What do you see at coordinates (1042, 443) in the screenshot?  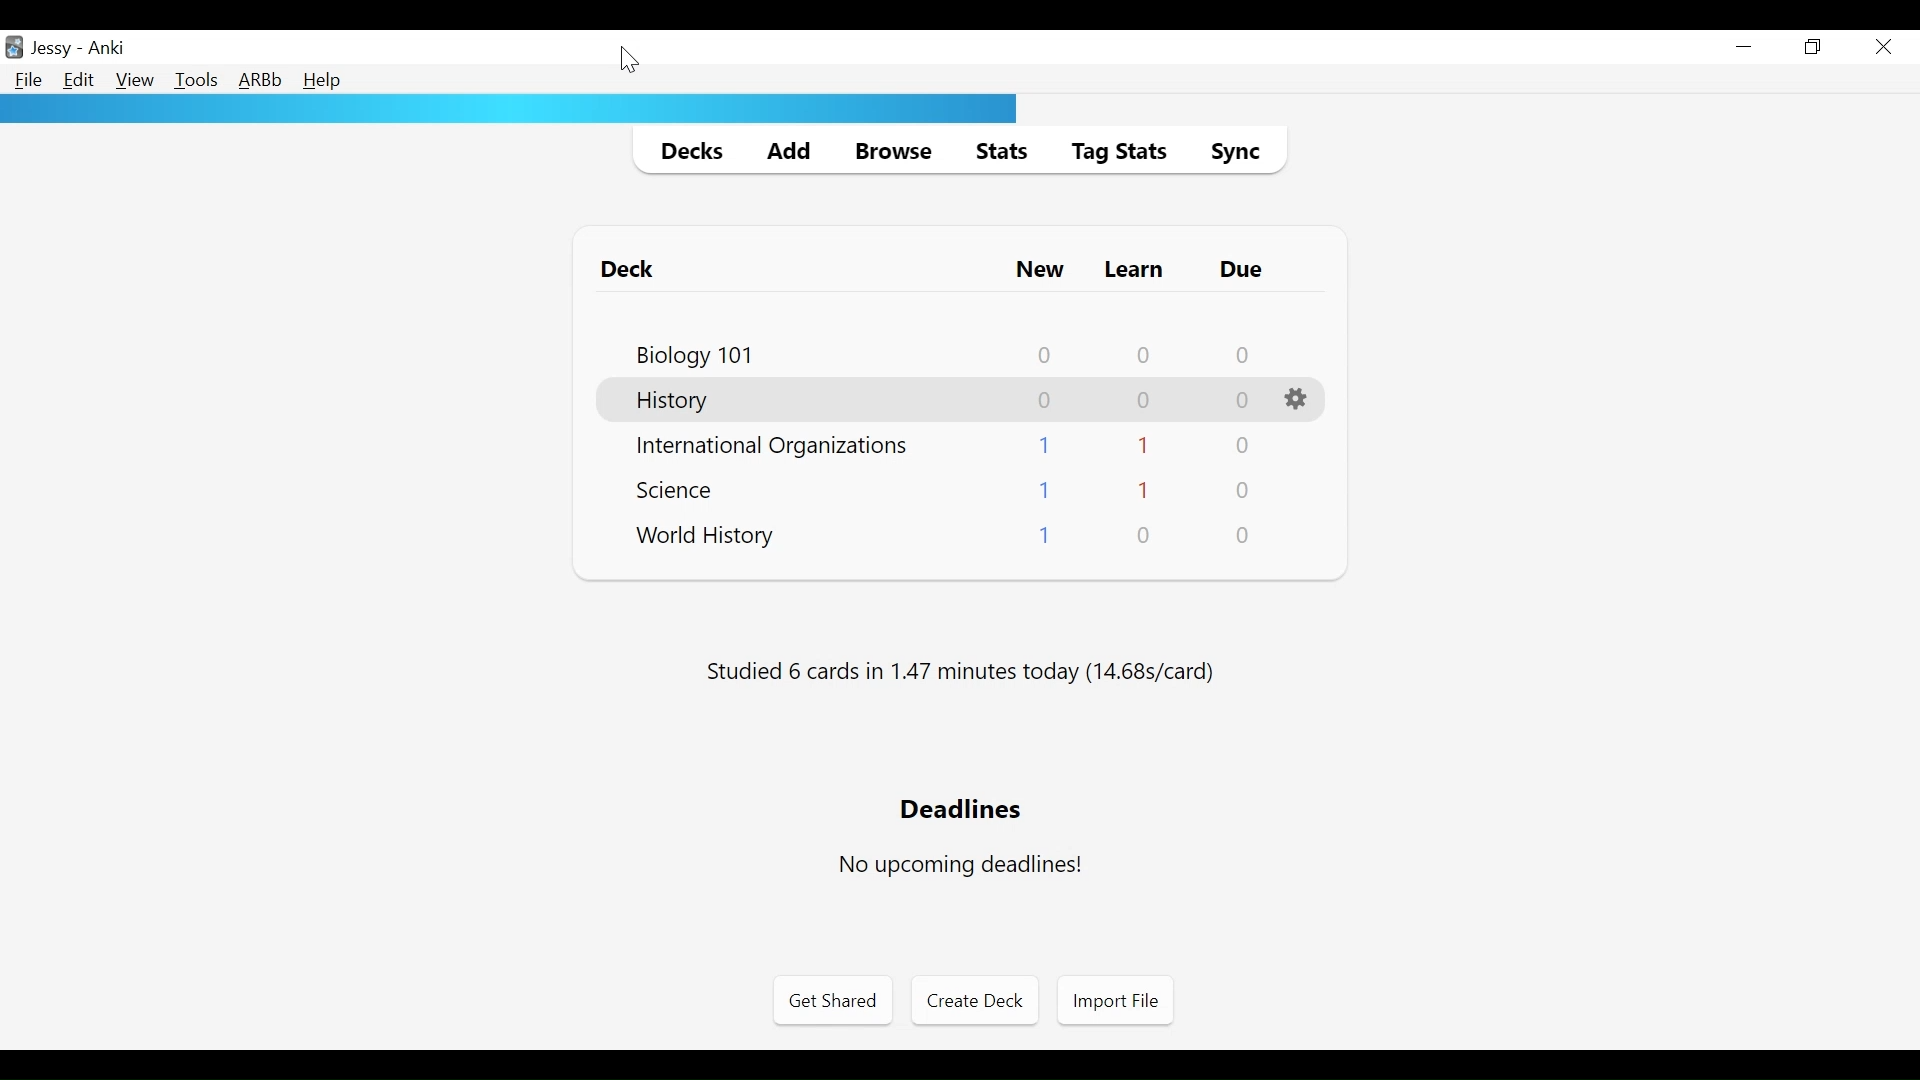 I see `New Card Name` at bounding box center [1042, 443].